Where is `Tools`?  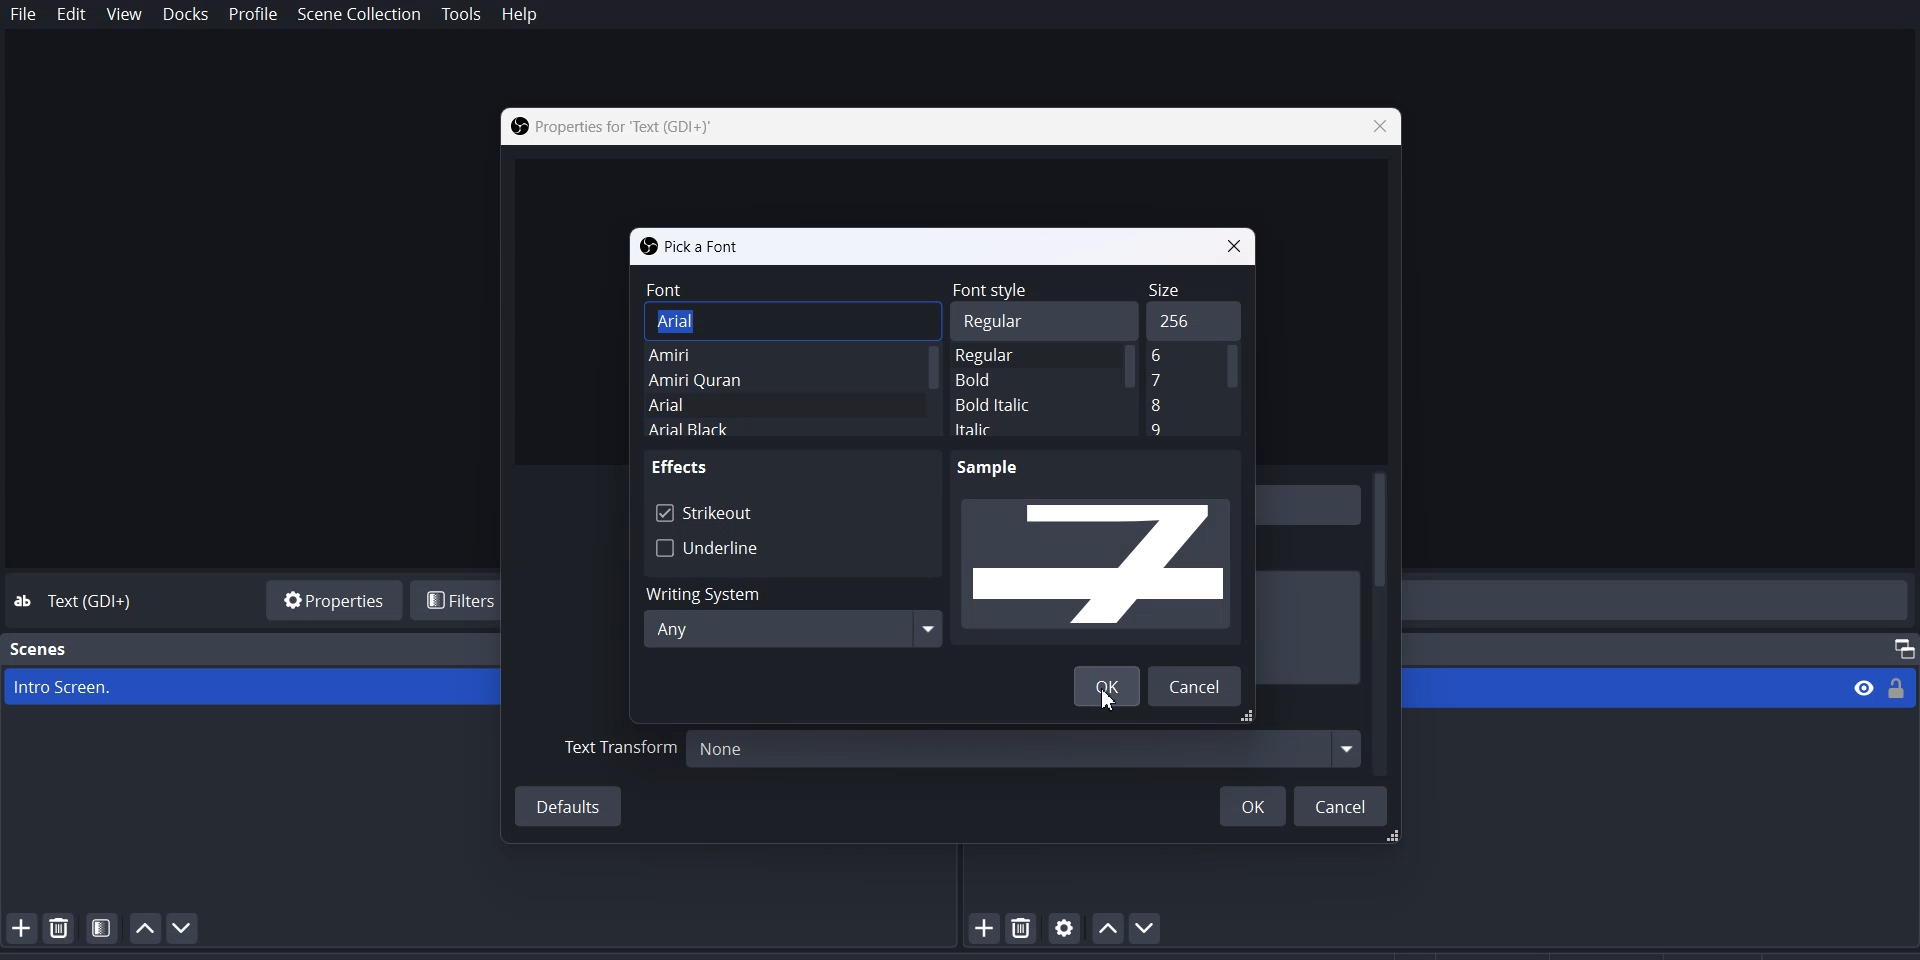
Tools is located at coordinates (462, 15).